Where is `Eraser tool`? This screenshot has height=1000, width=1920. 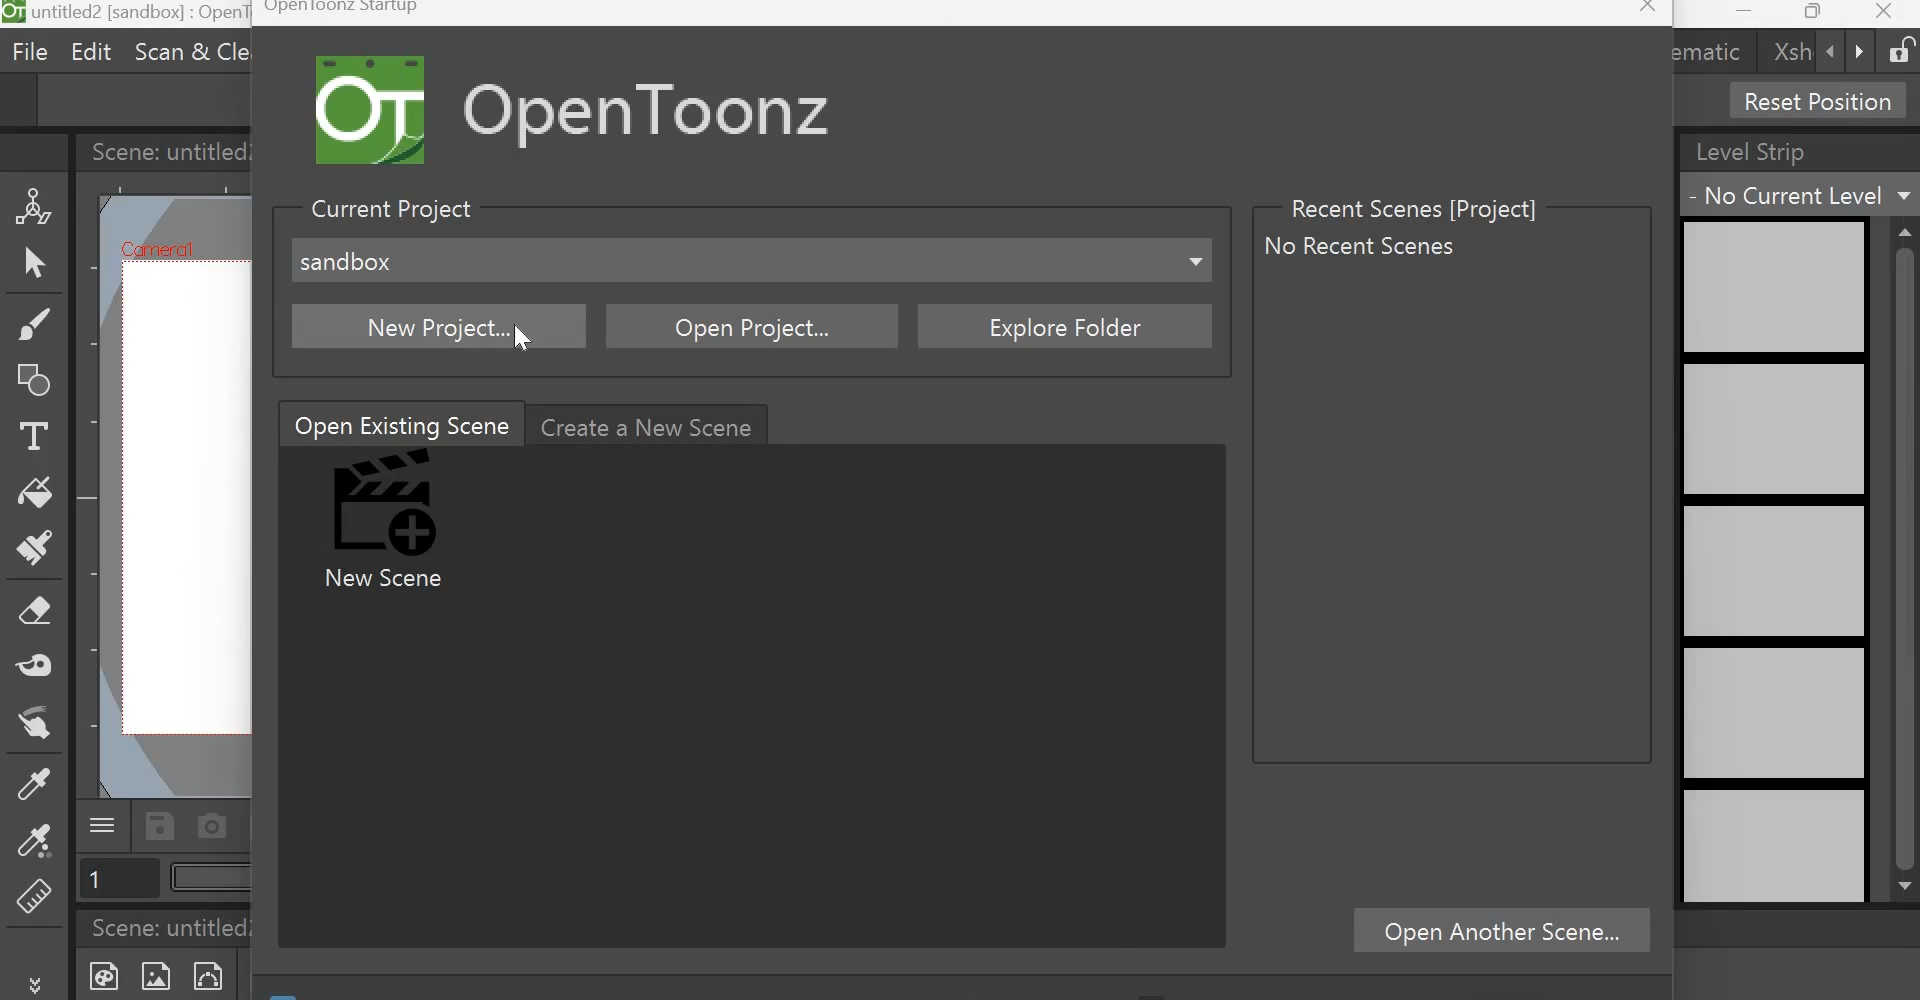 Eraser tool is located at coordinates (37, 611).